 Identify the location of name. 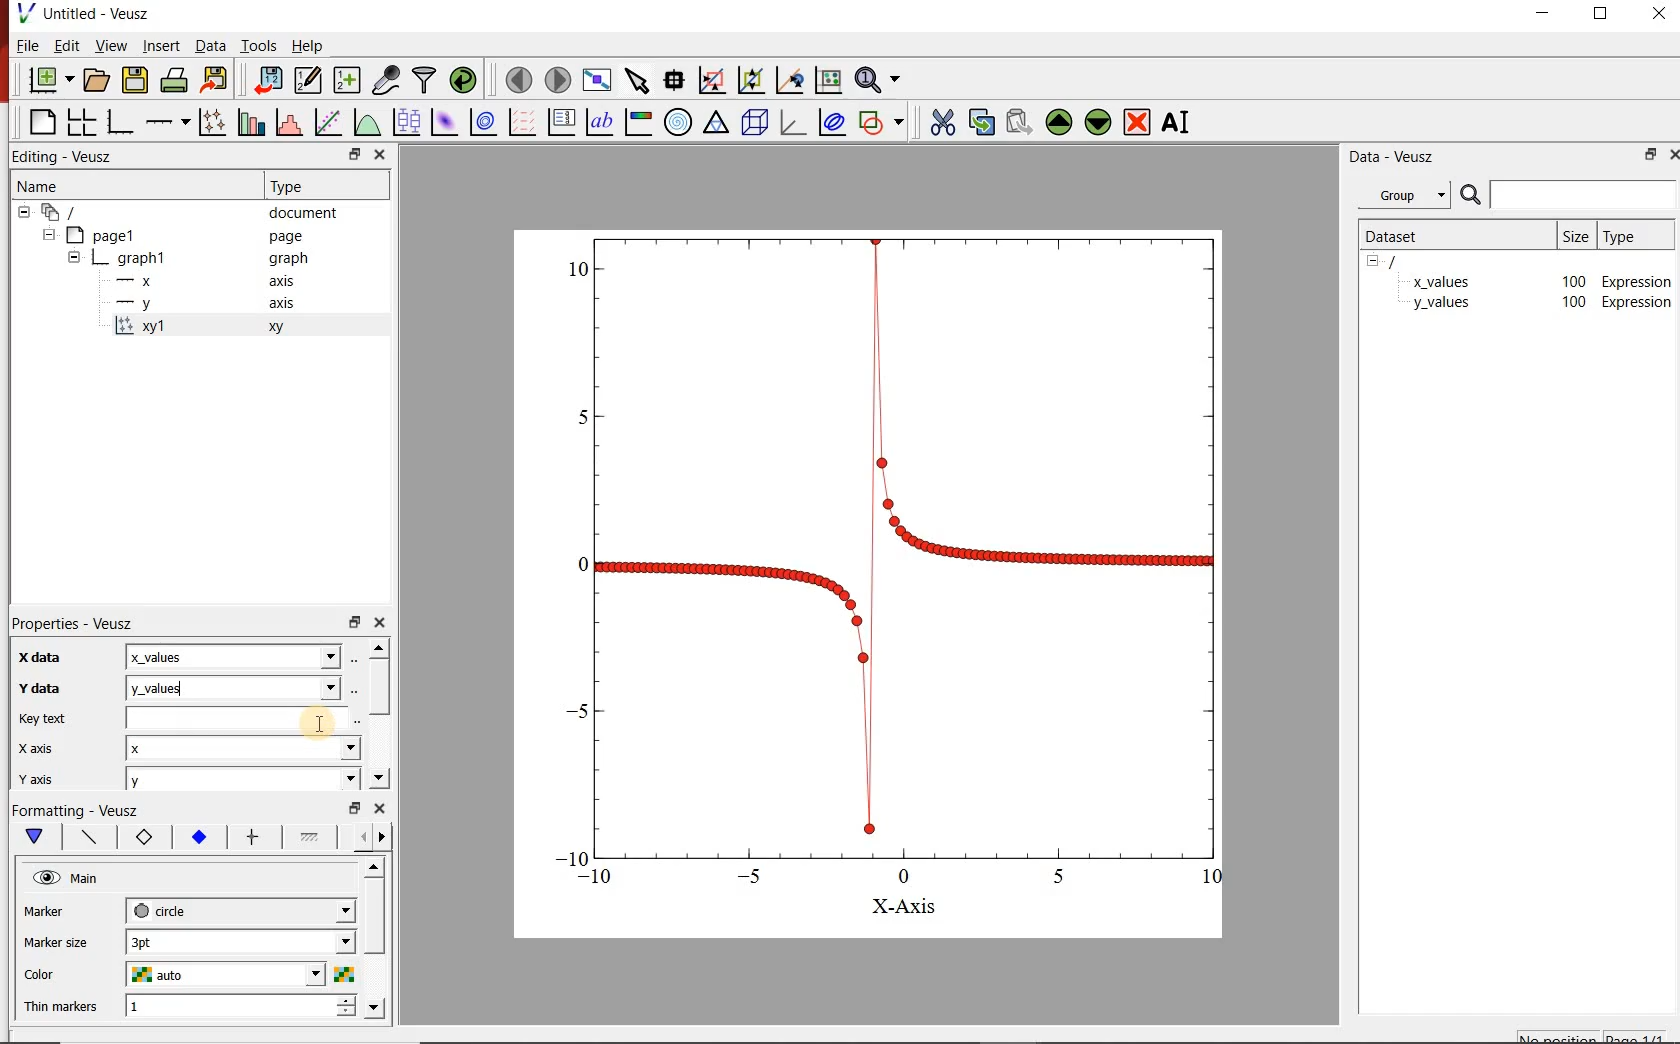
(40, 188).